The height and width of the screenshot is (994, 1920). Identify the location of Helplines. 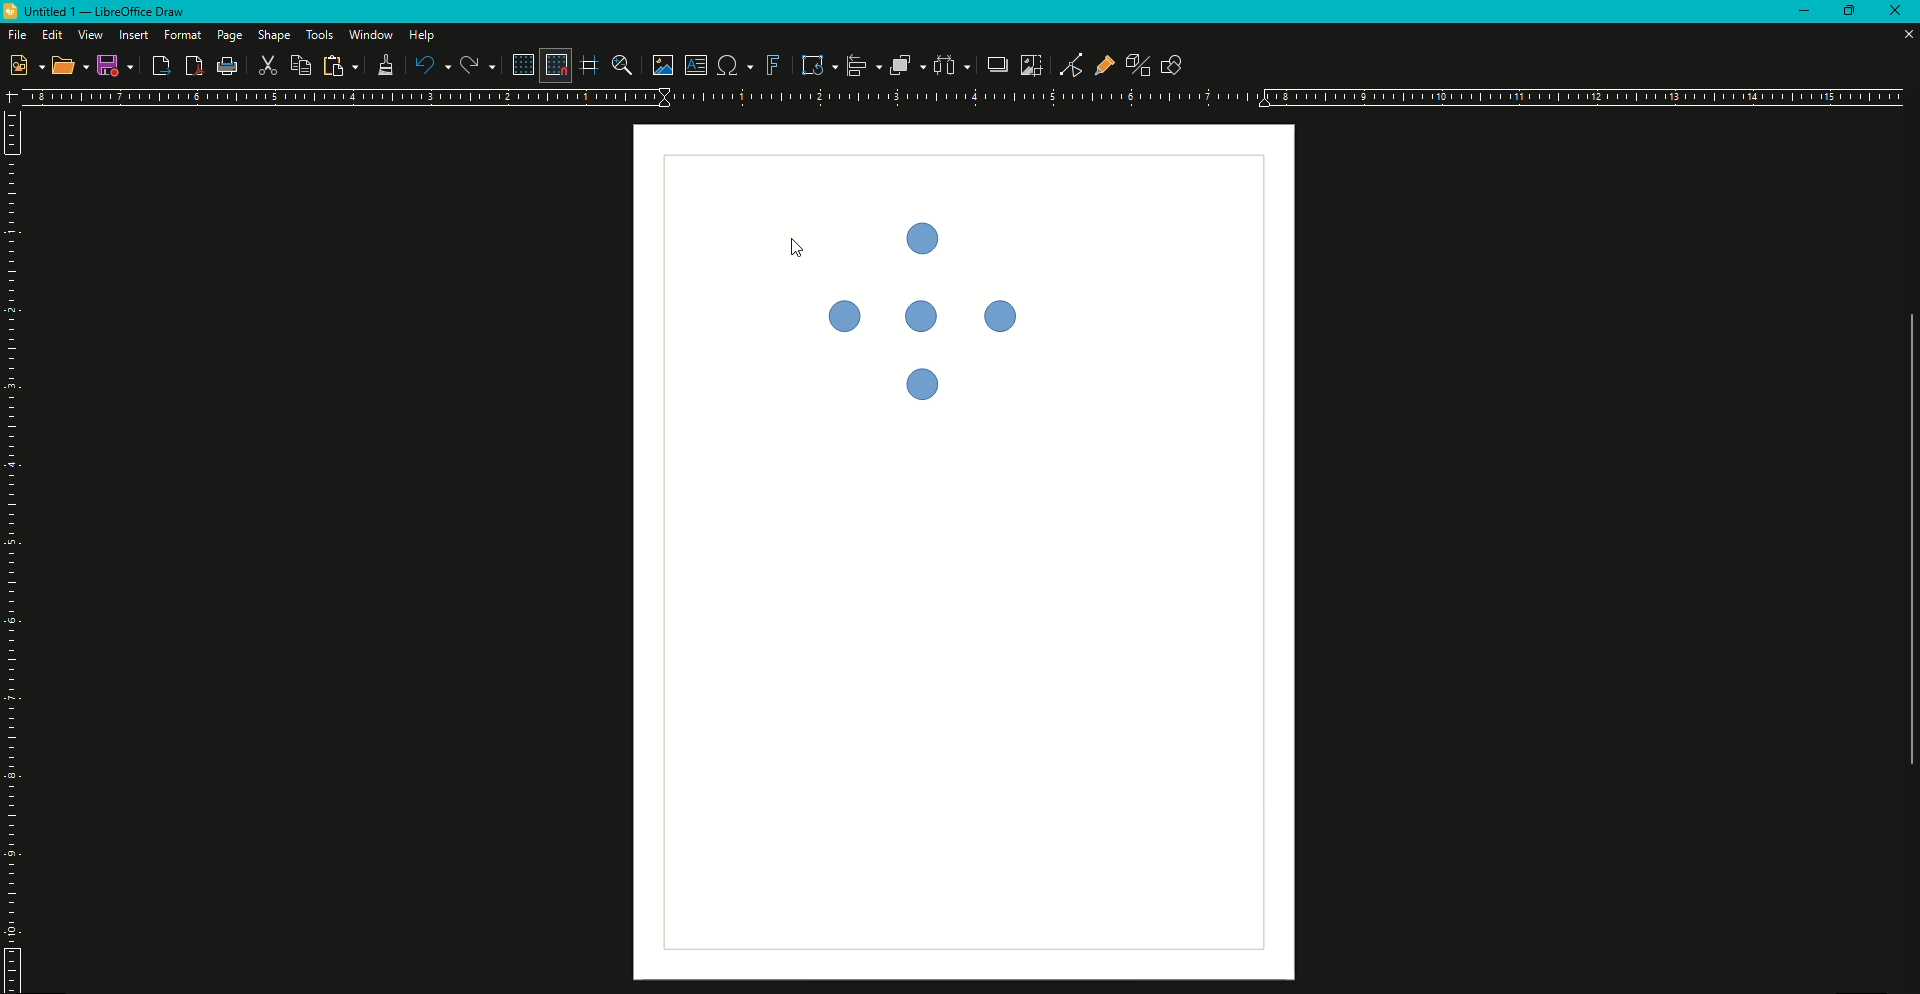
(587, 63).